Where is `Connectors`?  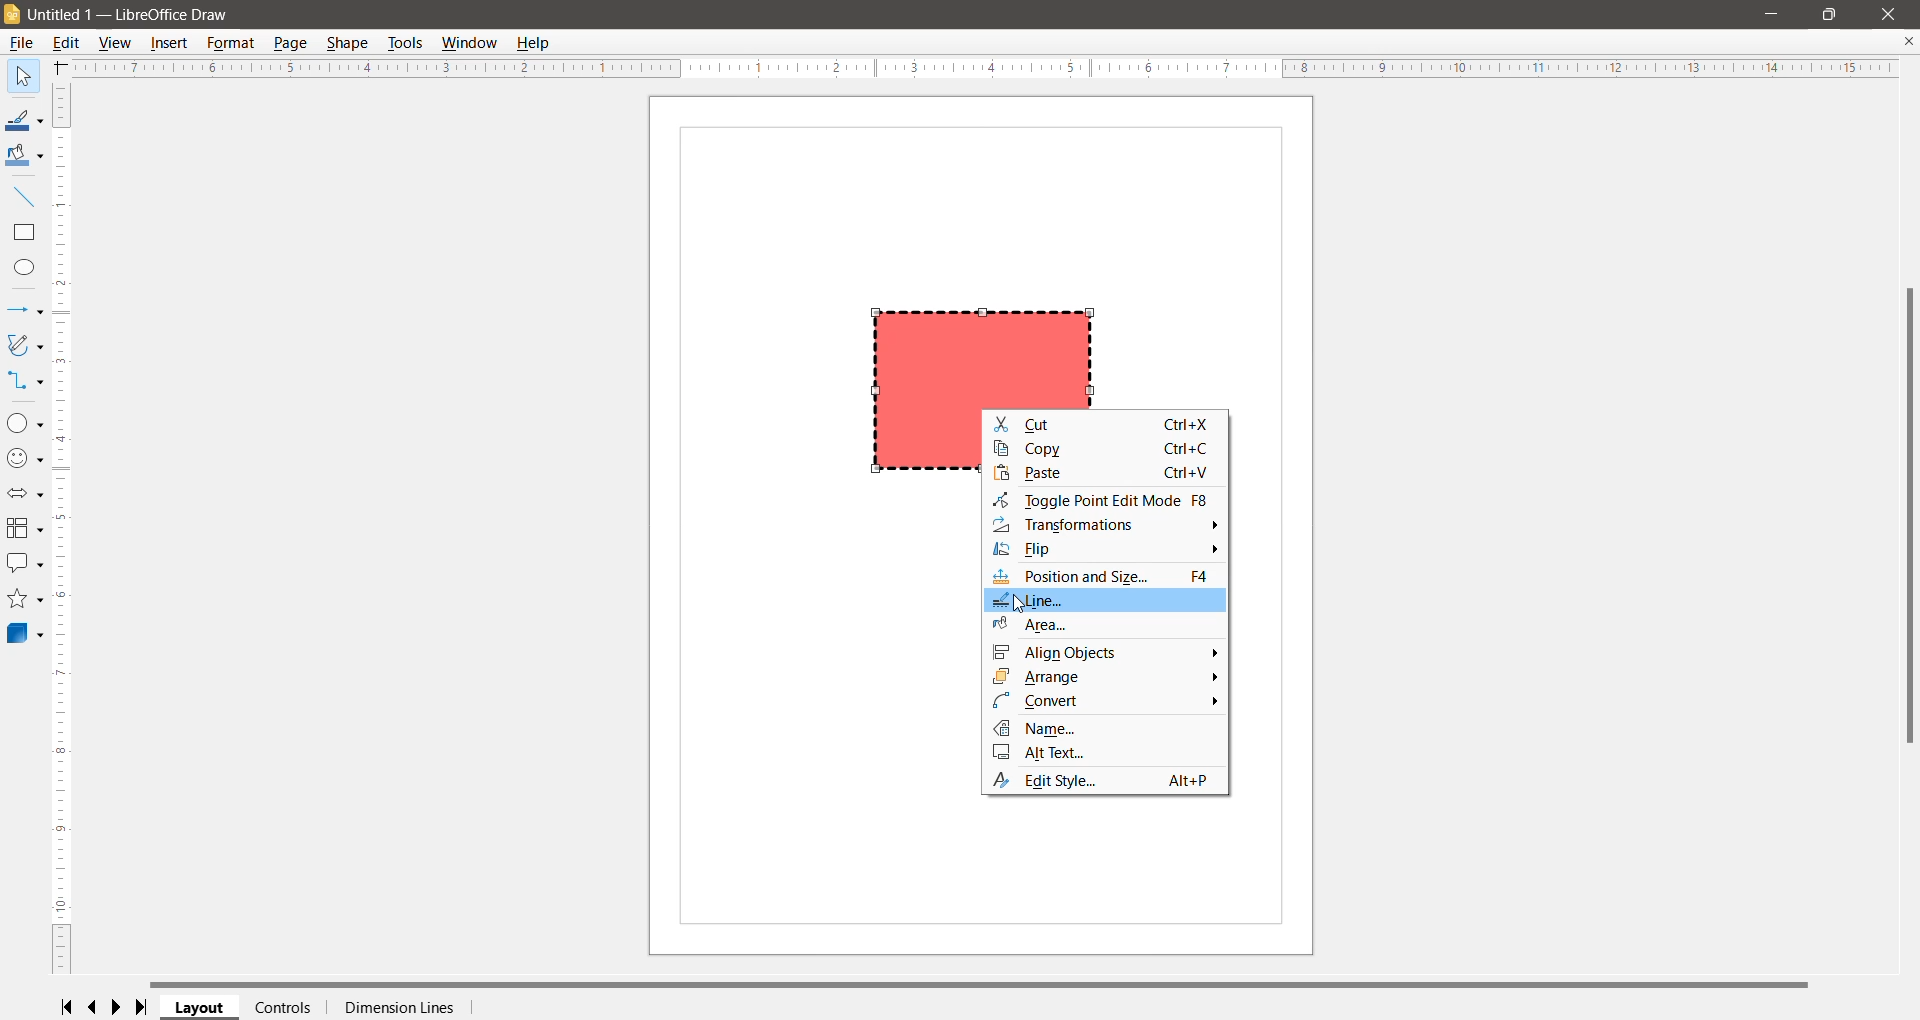 Connectors is located at coordinates (25, 382).